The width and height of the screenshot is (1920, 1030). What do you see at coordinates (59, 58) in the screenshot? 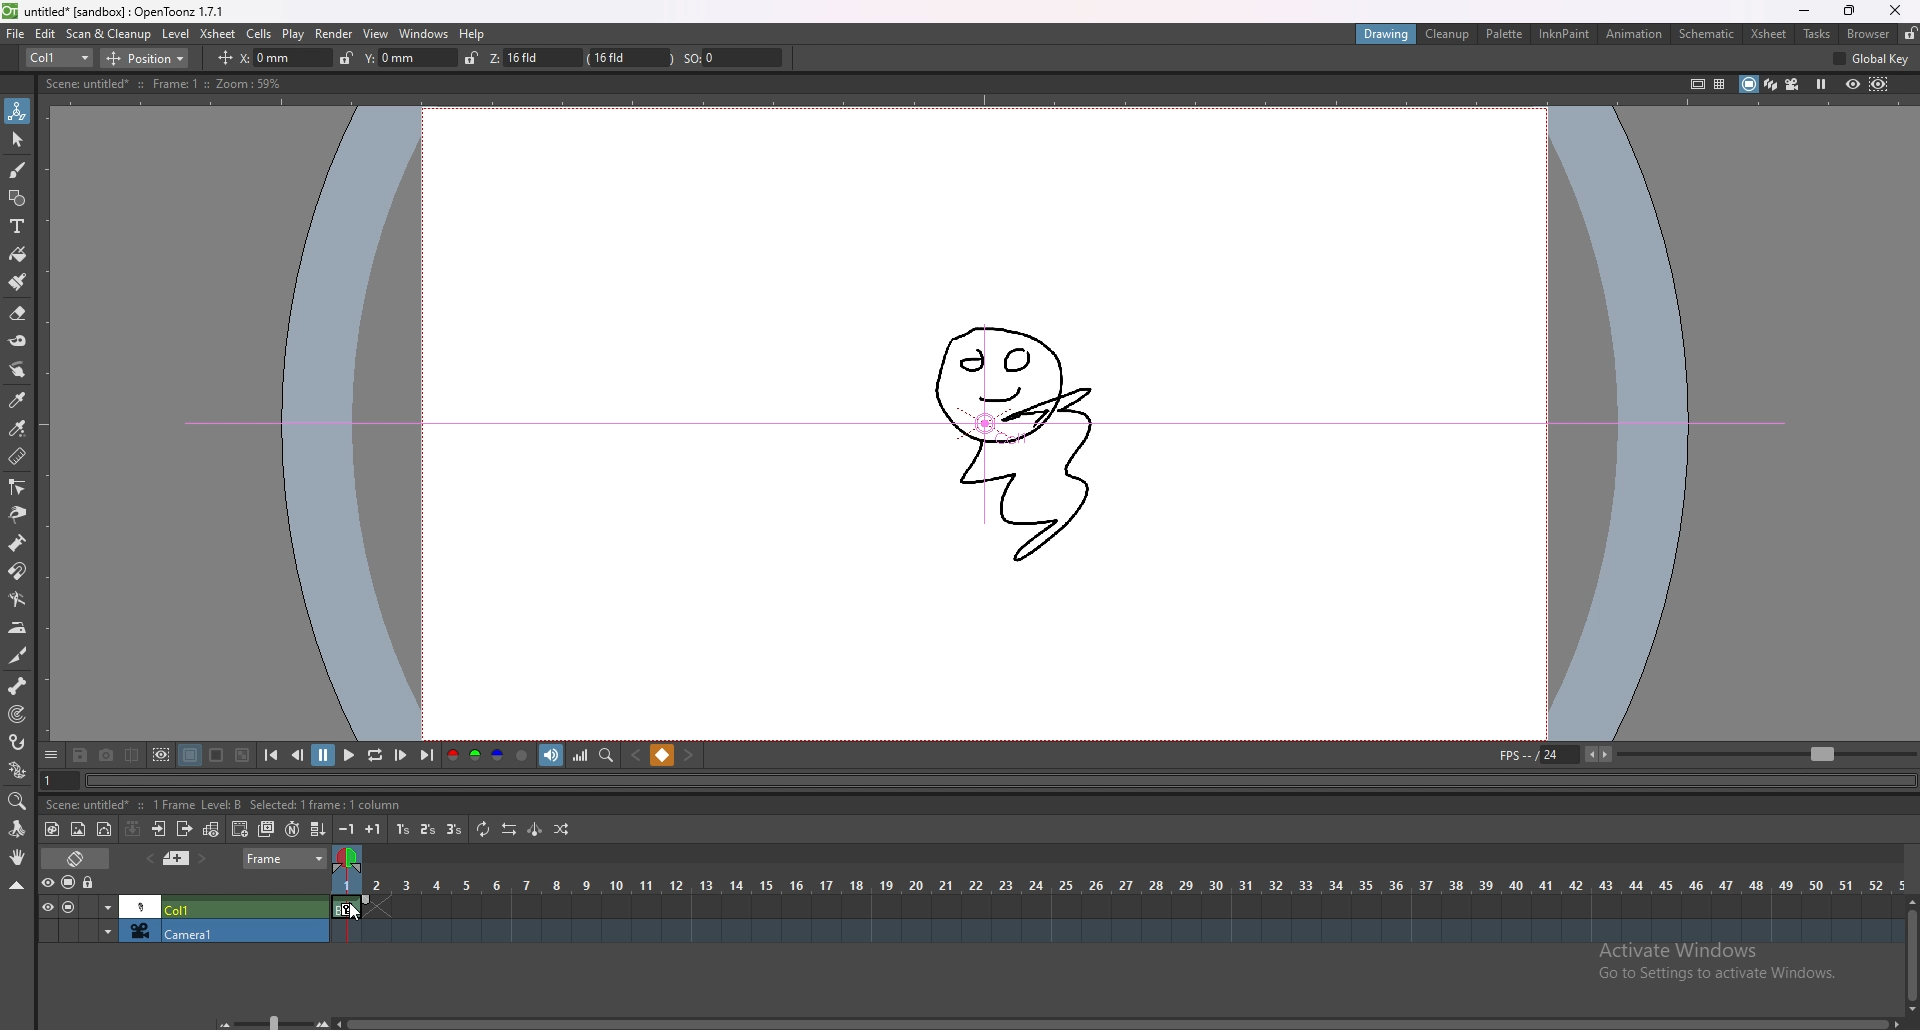
I see `type` at bounding box center [59, 58].